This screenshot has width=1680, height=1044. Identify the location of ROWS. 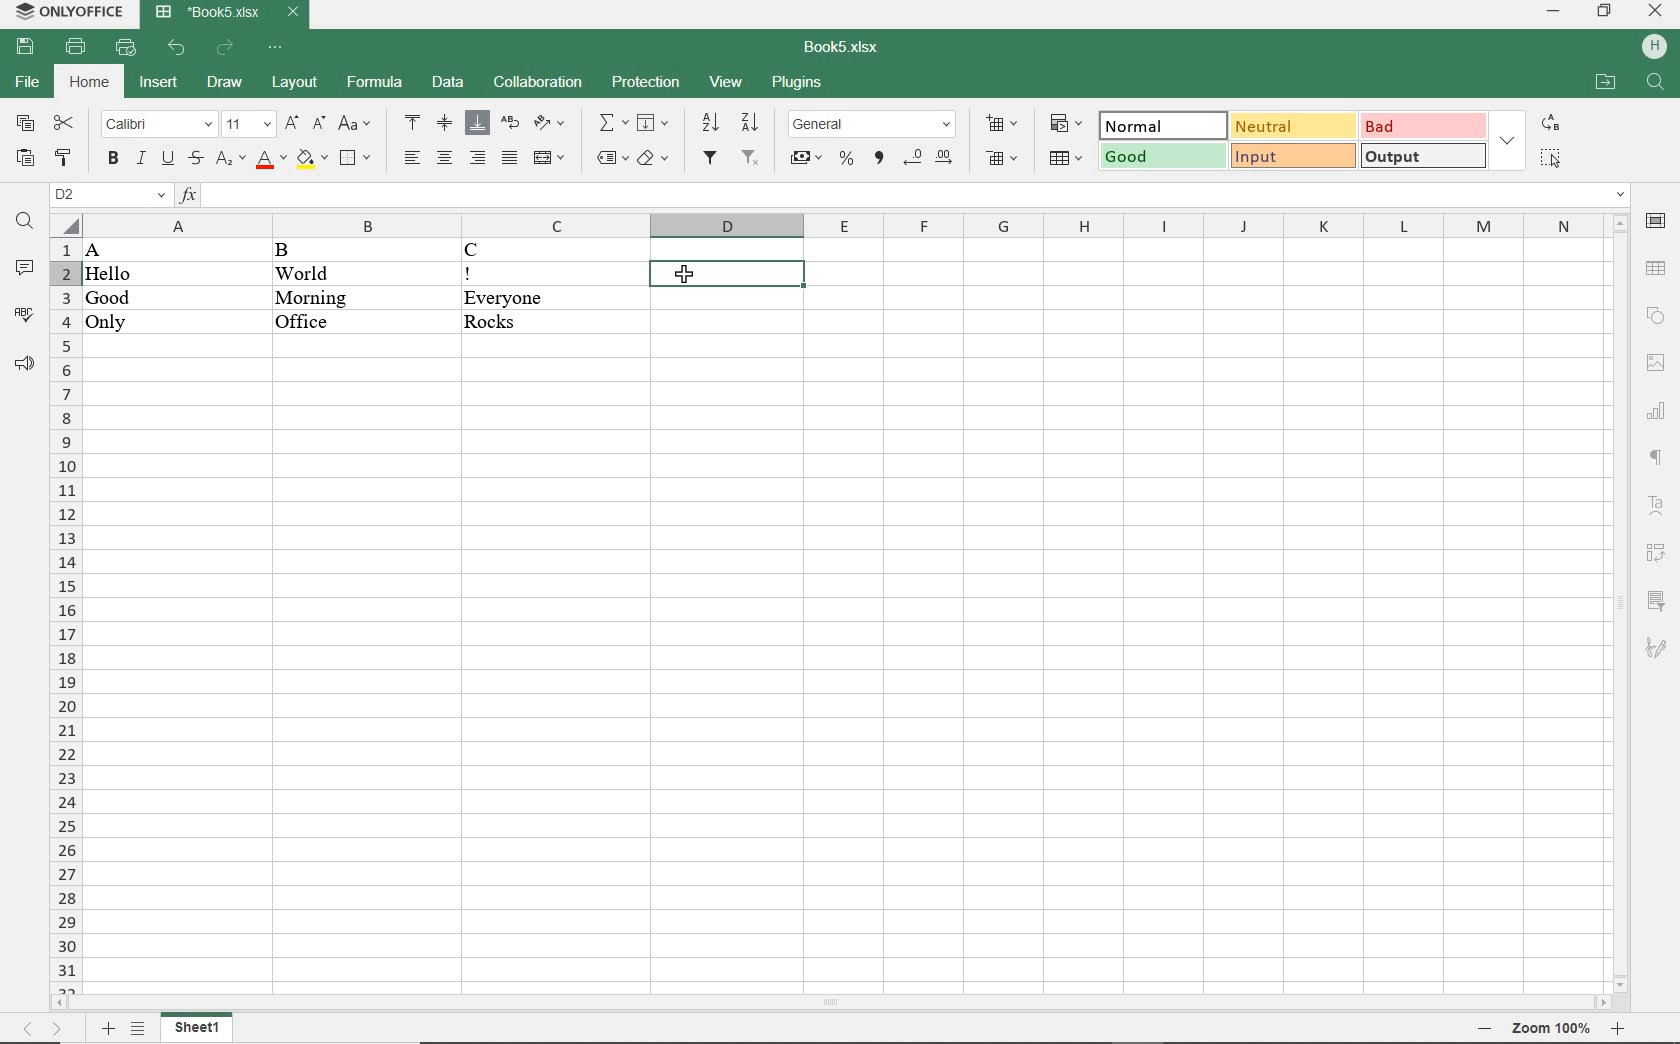
(64, 613).